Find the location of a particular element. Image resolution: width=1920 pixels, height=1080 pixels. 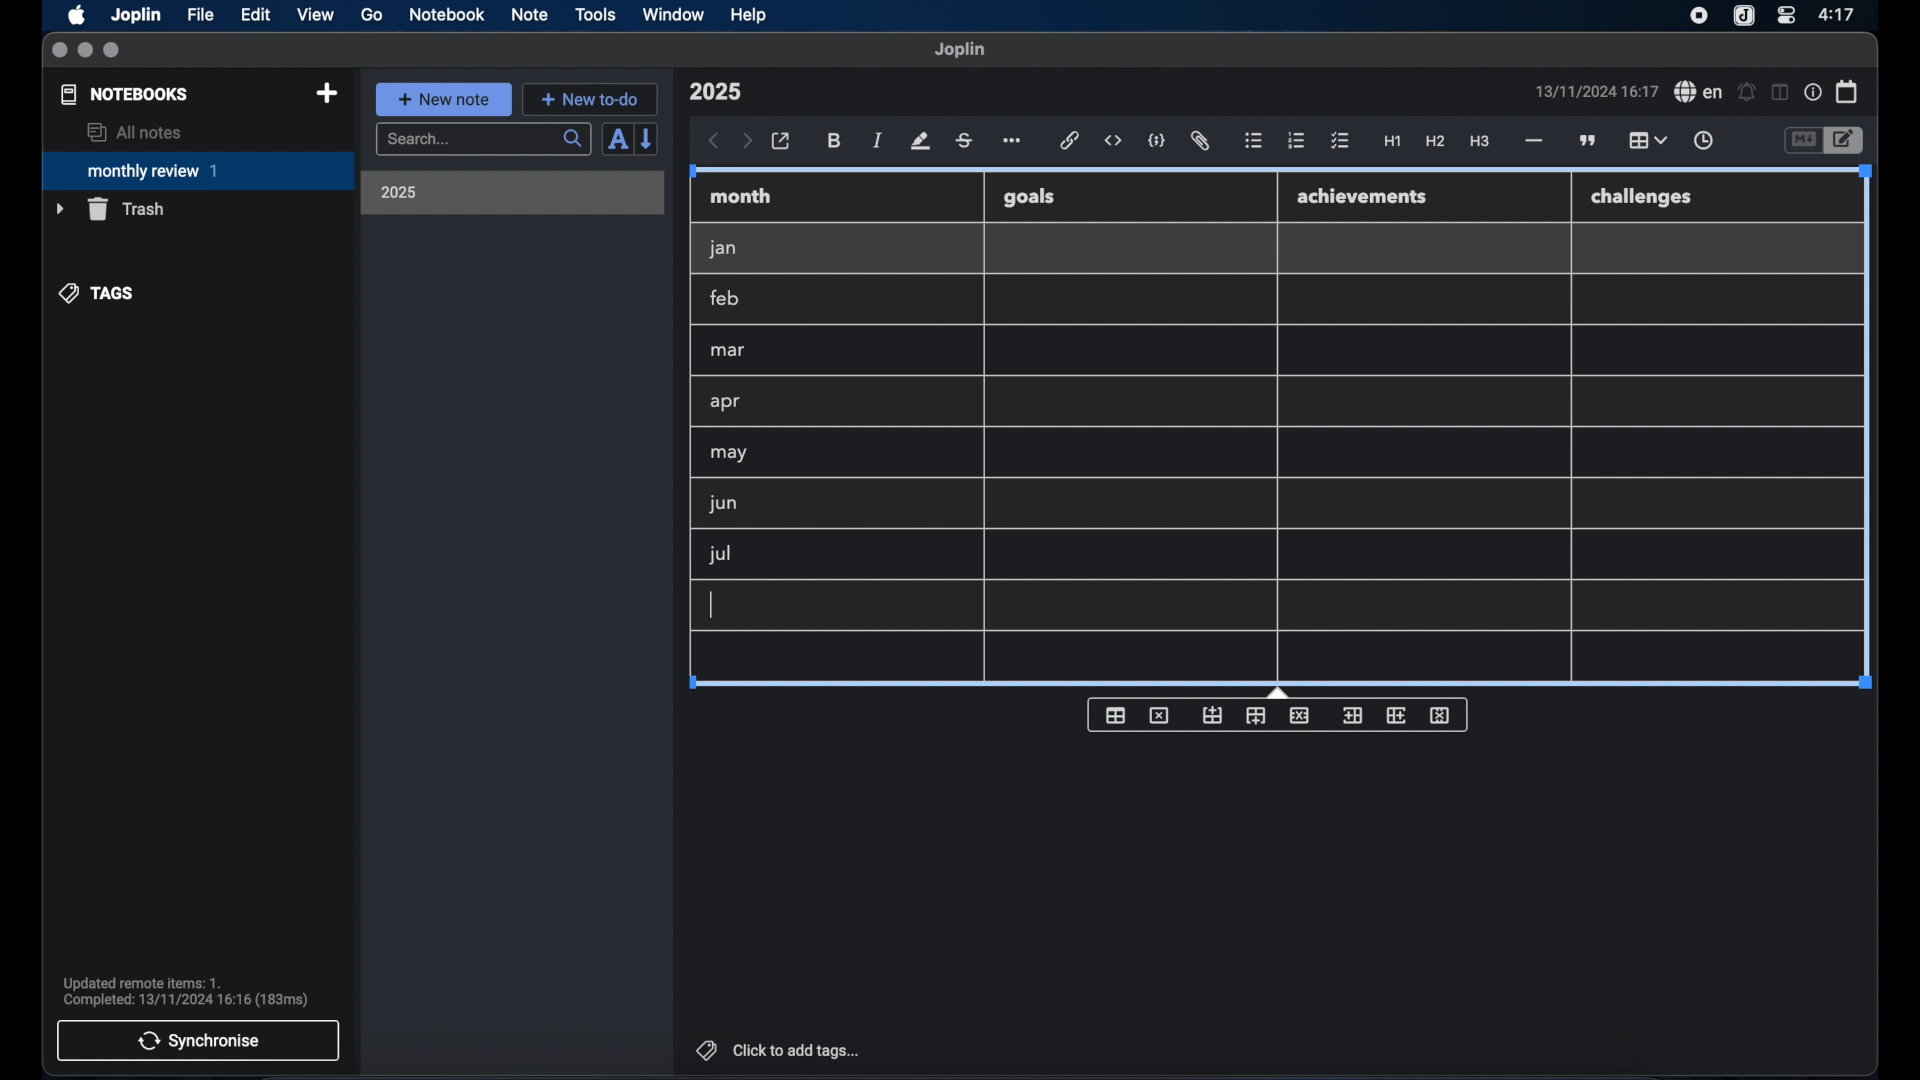

open in external editor is located at coordinates (782, 142).